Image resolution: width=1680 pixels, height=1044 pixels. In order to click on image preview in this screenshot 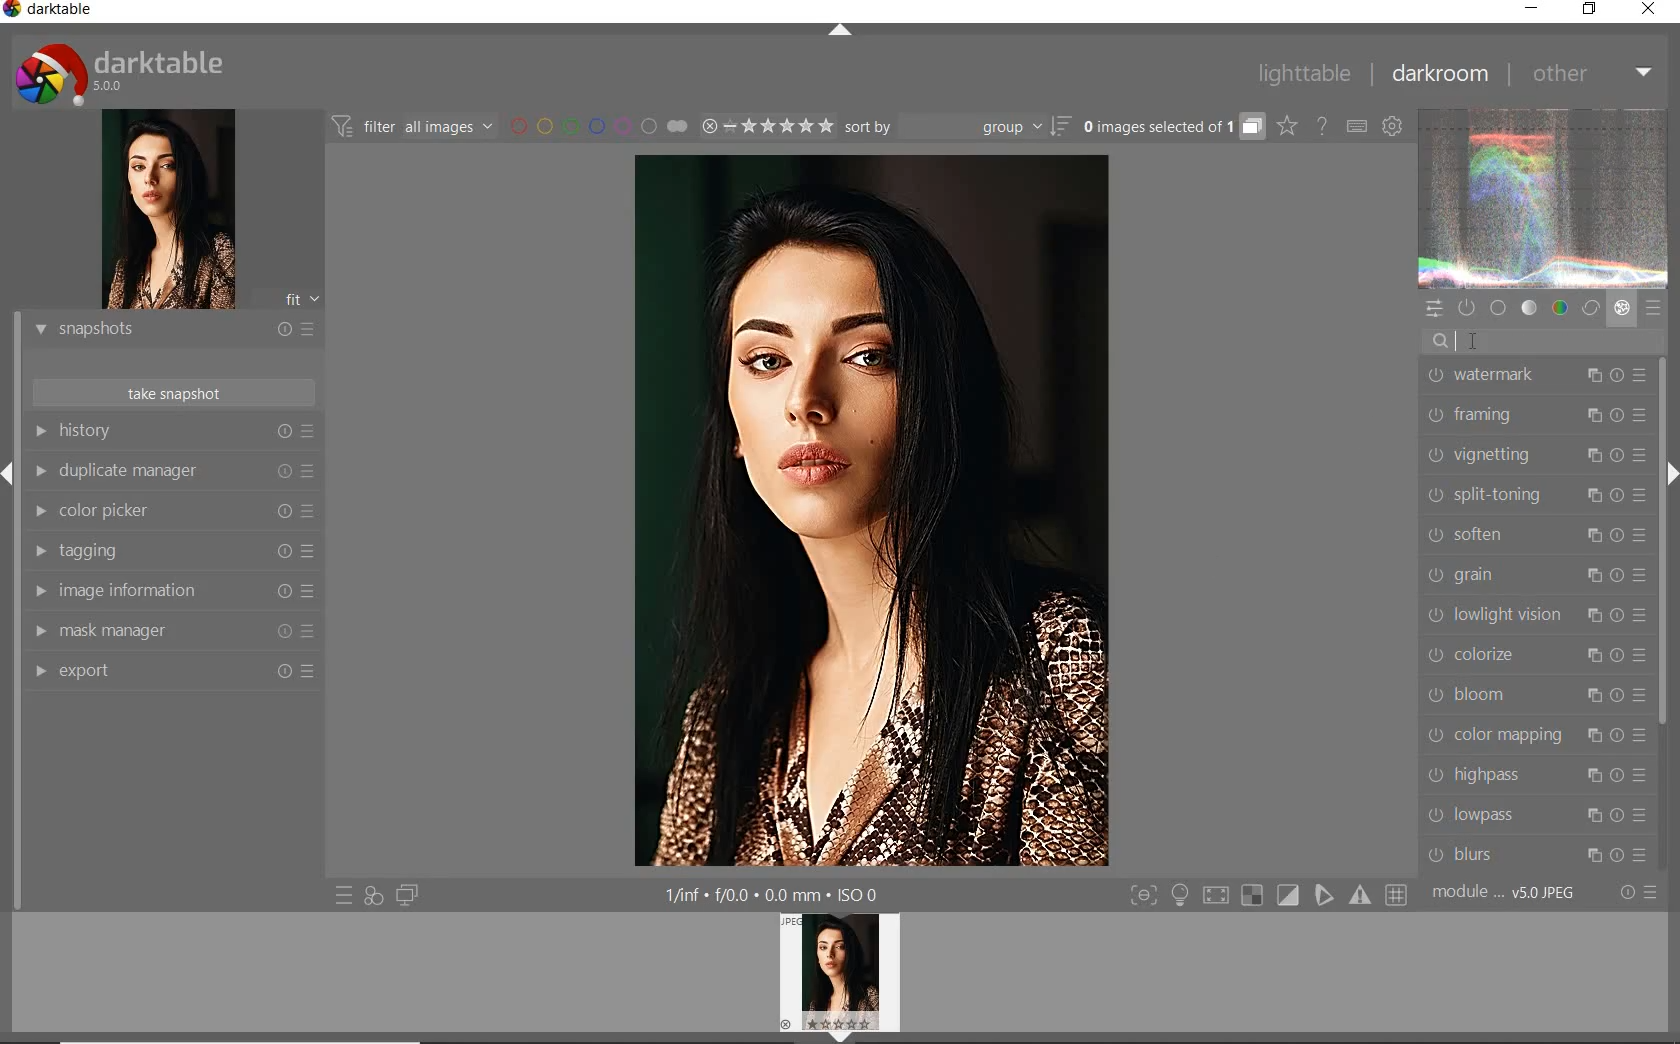, I will do `click(161, 209)`.